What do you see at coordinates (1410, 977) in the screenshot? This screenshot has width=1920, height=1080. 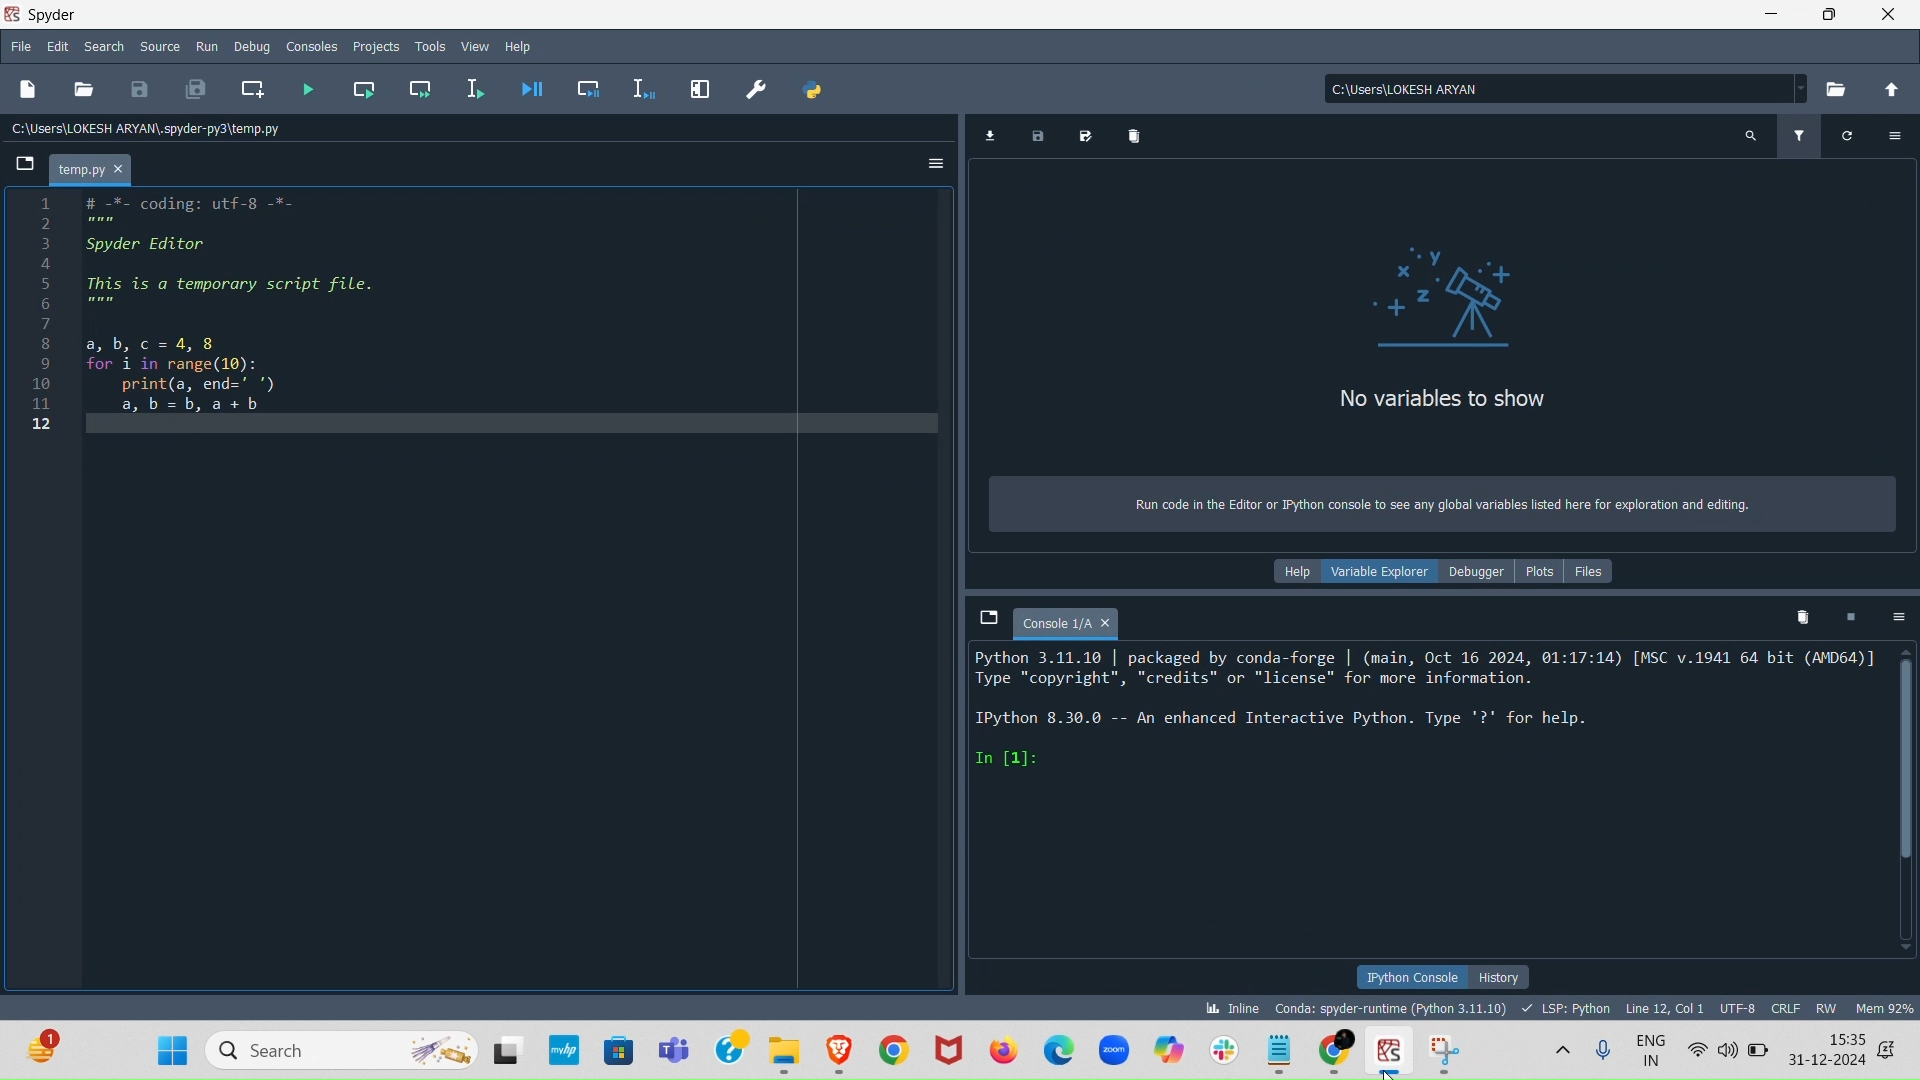 I see `IPython console` at bounding box center [1410, 977].